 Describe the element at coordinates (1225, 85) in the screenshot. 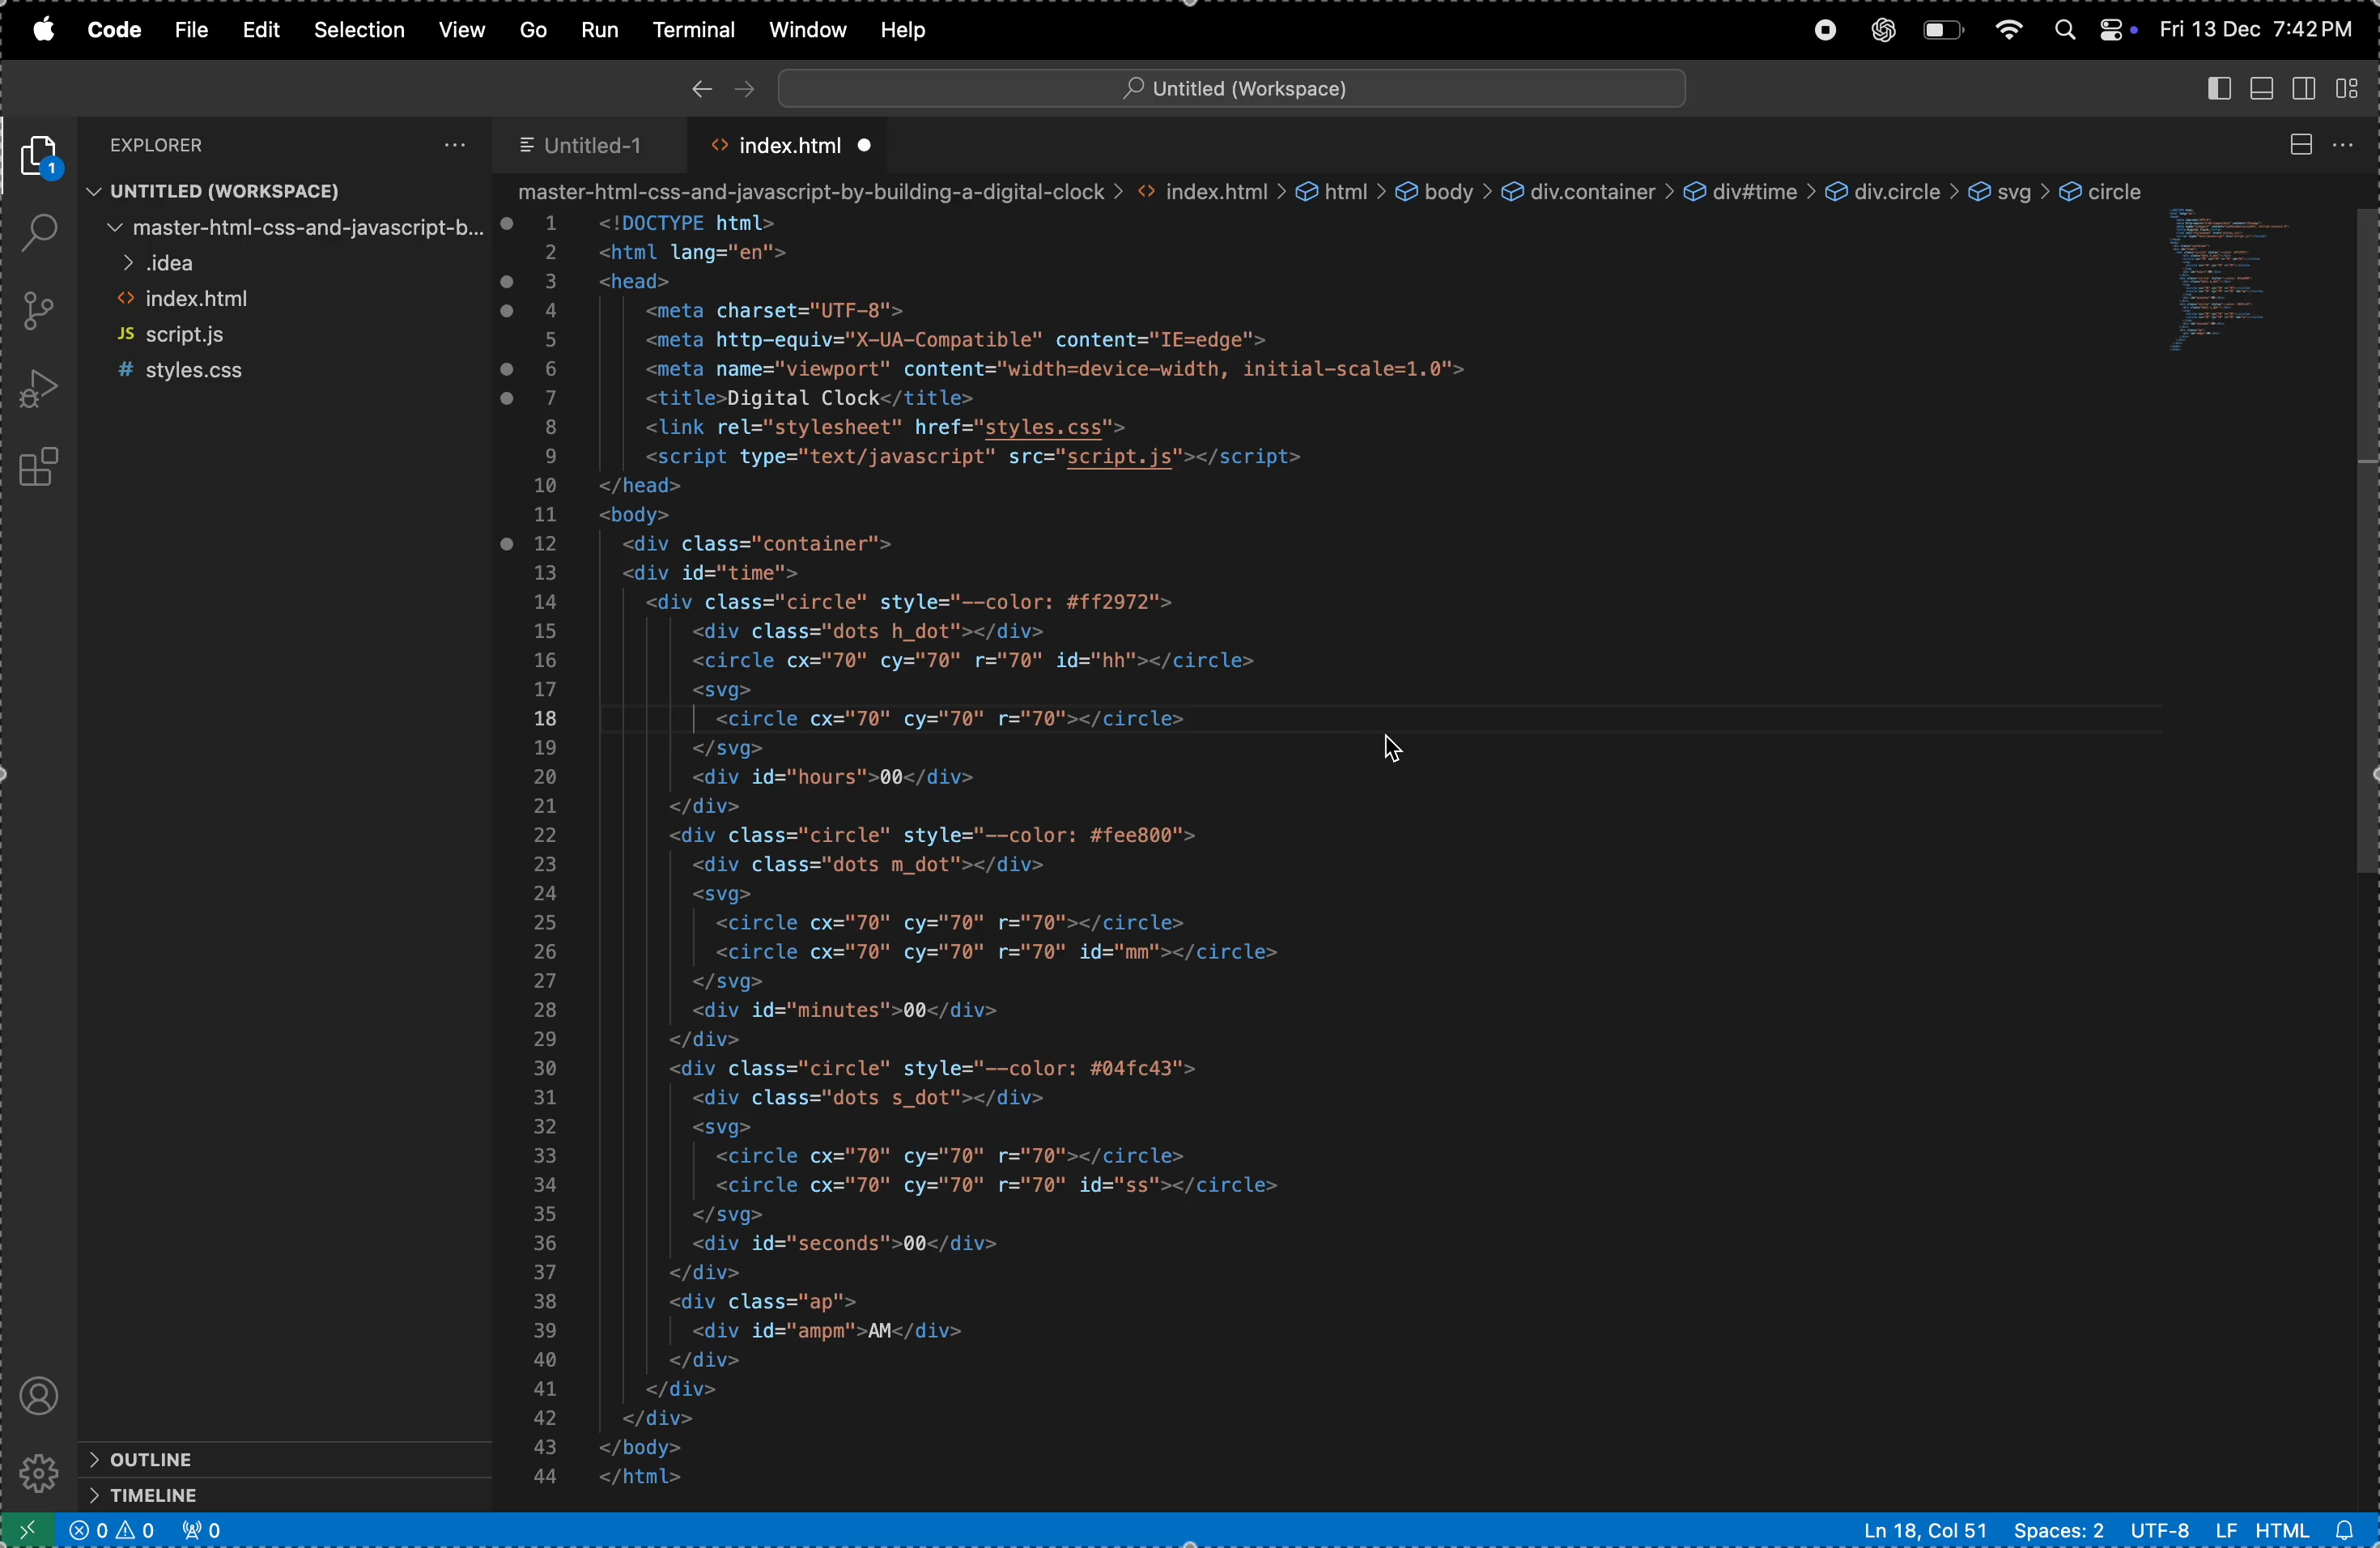

I see `untitled work scape` at that location.